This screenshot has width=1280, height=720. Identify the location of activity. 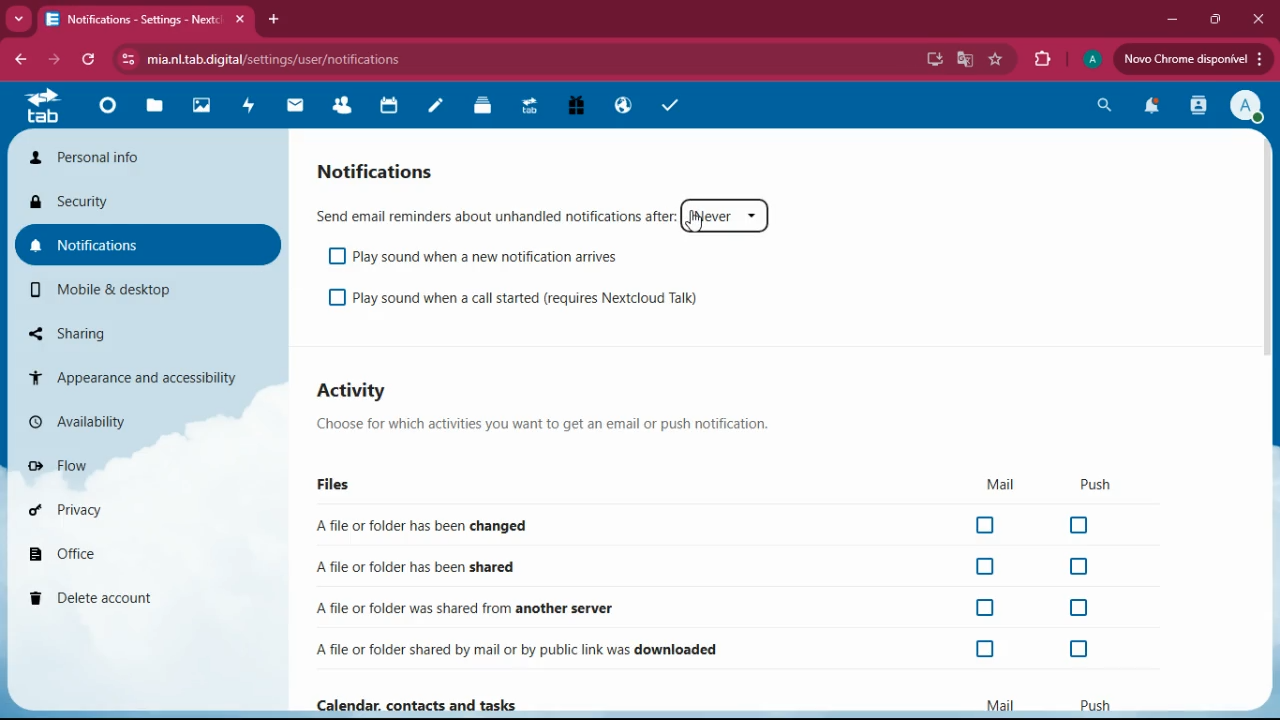
(1195, 106).